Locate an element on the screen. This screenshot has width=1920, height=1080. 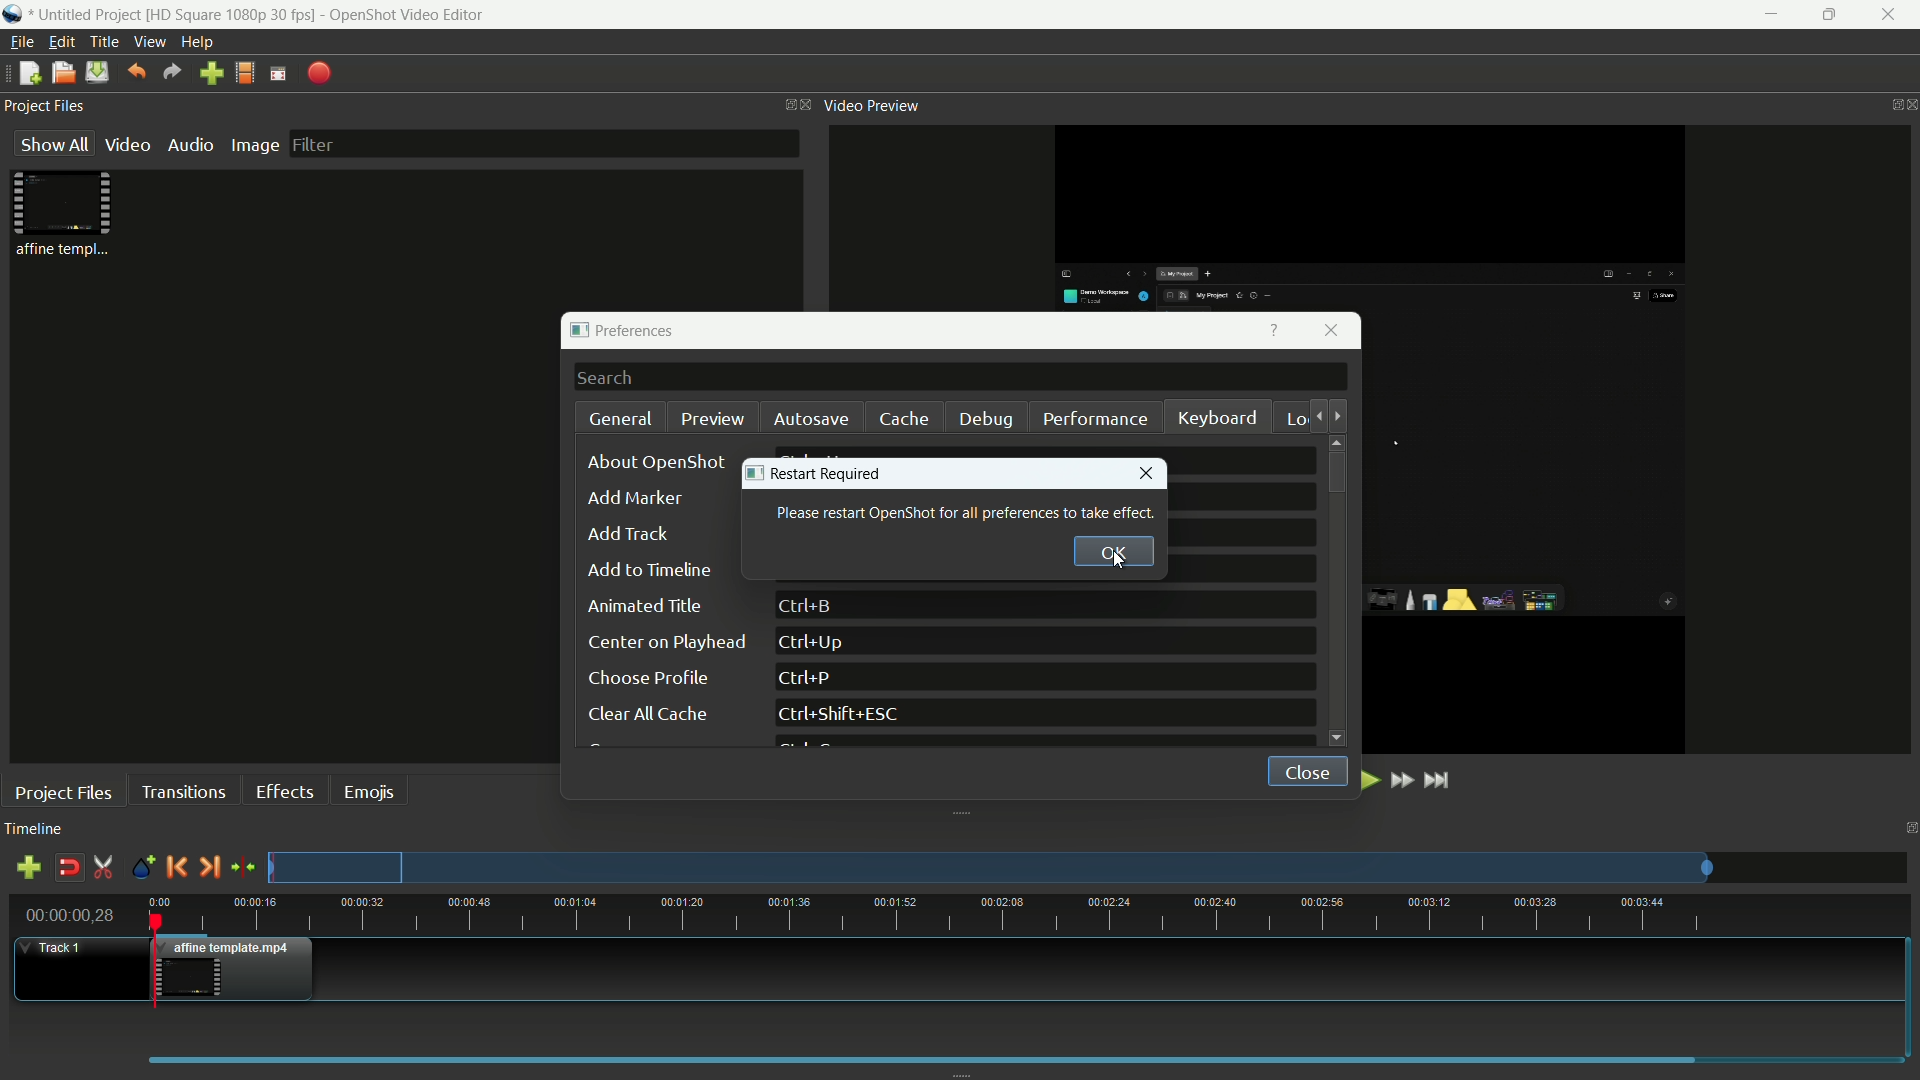
create marker is located at coordinates (139, 868).